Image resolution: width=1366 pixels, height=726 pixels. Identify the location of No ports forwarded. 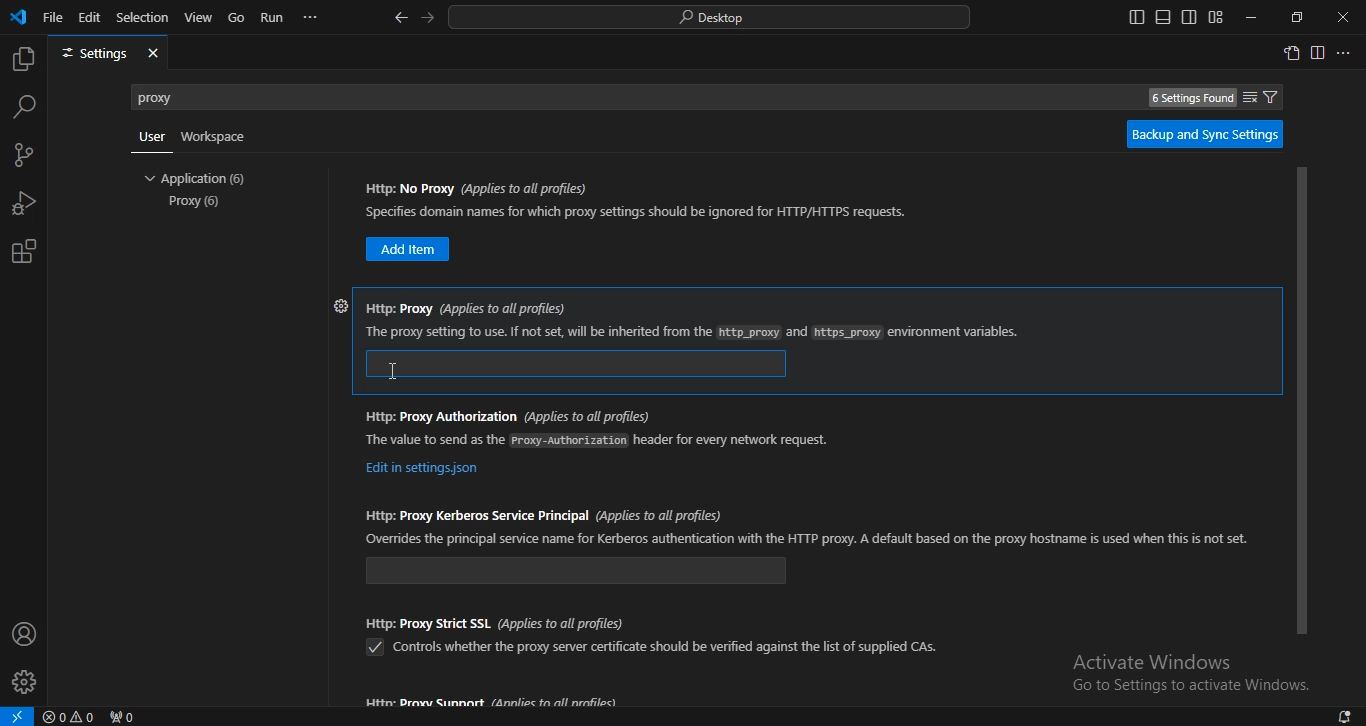
(125, 715).